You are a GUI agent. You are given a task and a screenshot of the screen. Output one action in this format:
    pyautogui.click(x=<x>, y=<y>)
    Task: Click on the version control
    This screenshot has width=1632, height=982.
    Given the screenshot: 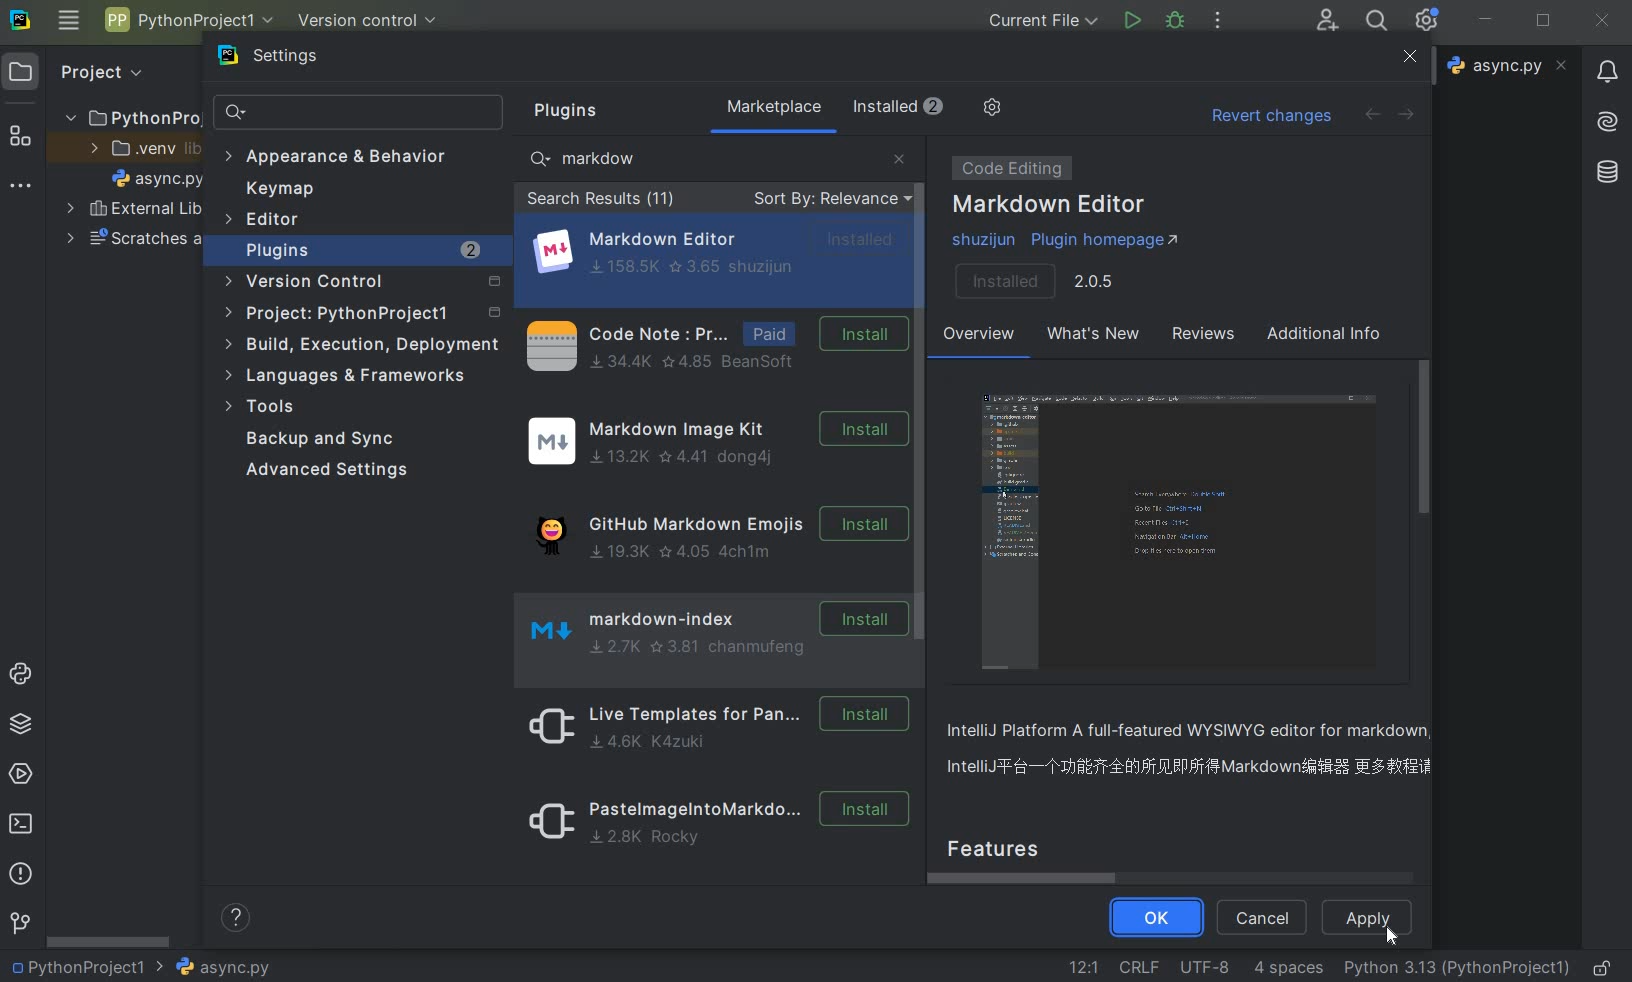 What is the action you would take?
    pyautogui.click(x=363, y=285)
    